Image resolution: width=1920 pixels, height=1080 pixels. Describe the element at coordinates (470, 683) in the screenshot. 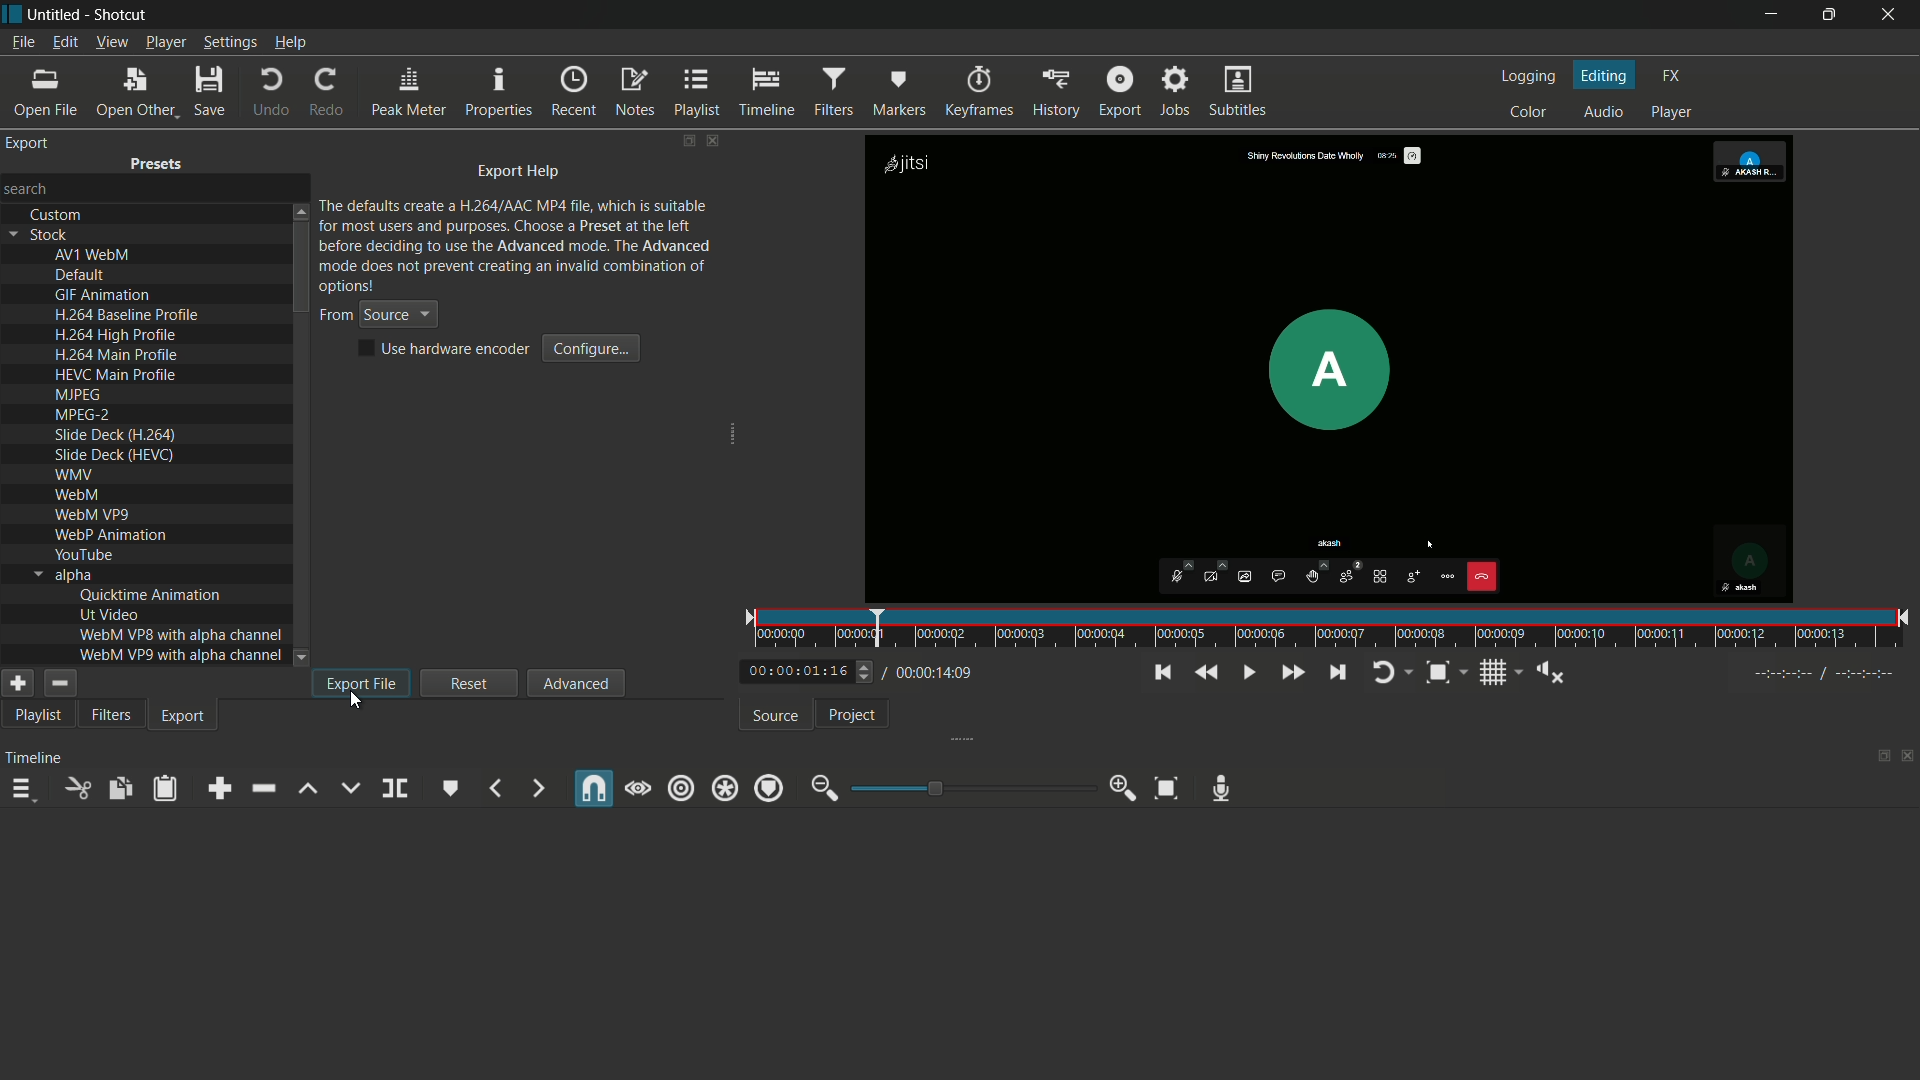

I see `reset` at that location.